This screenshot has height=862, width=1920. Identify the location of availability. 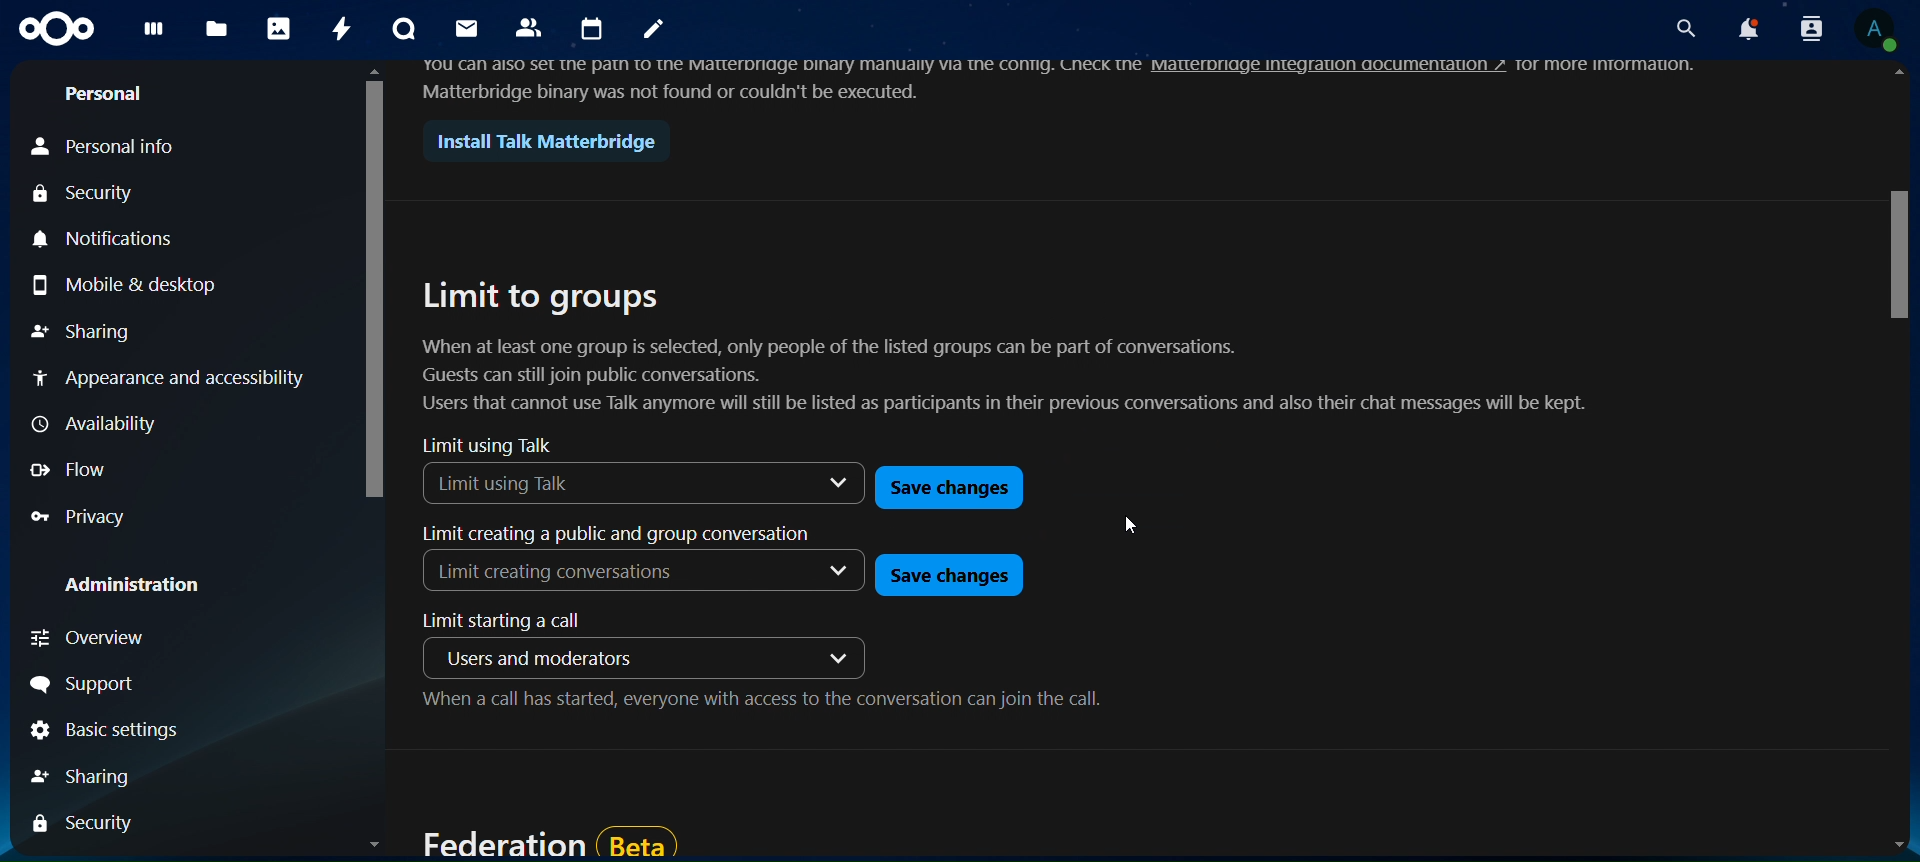
(97, 425).